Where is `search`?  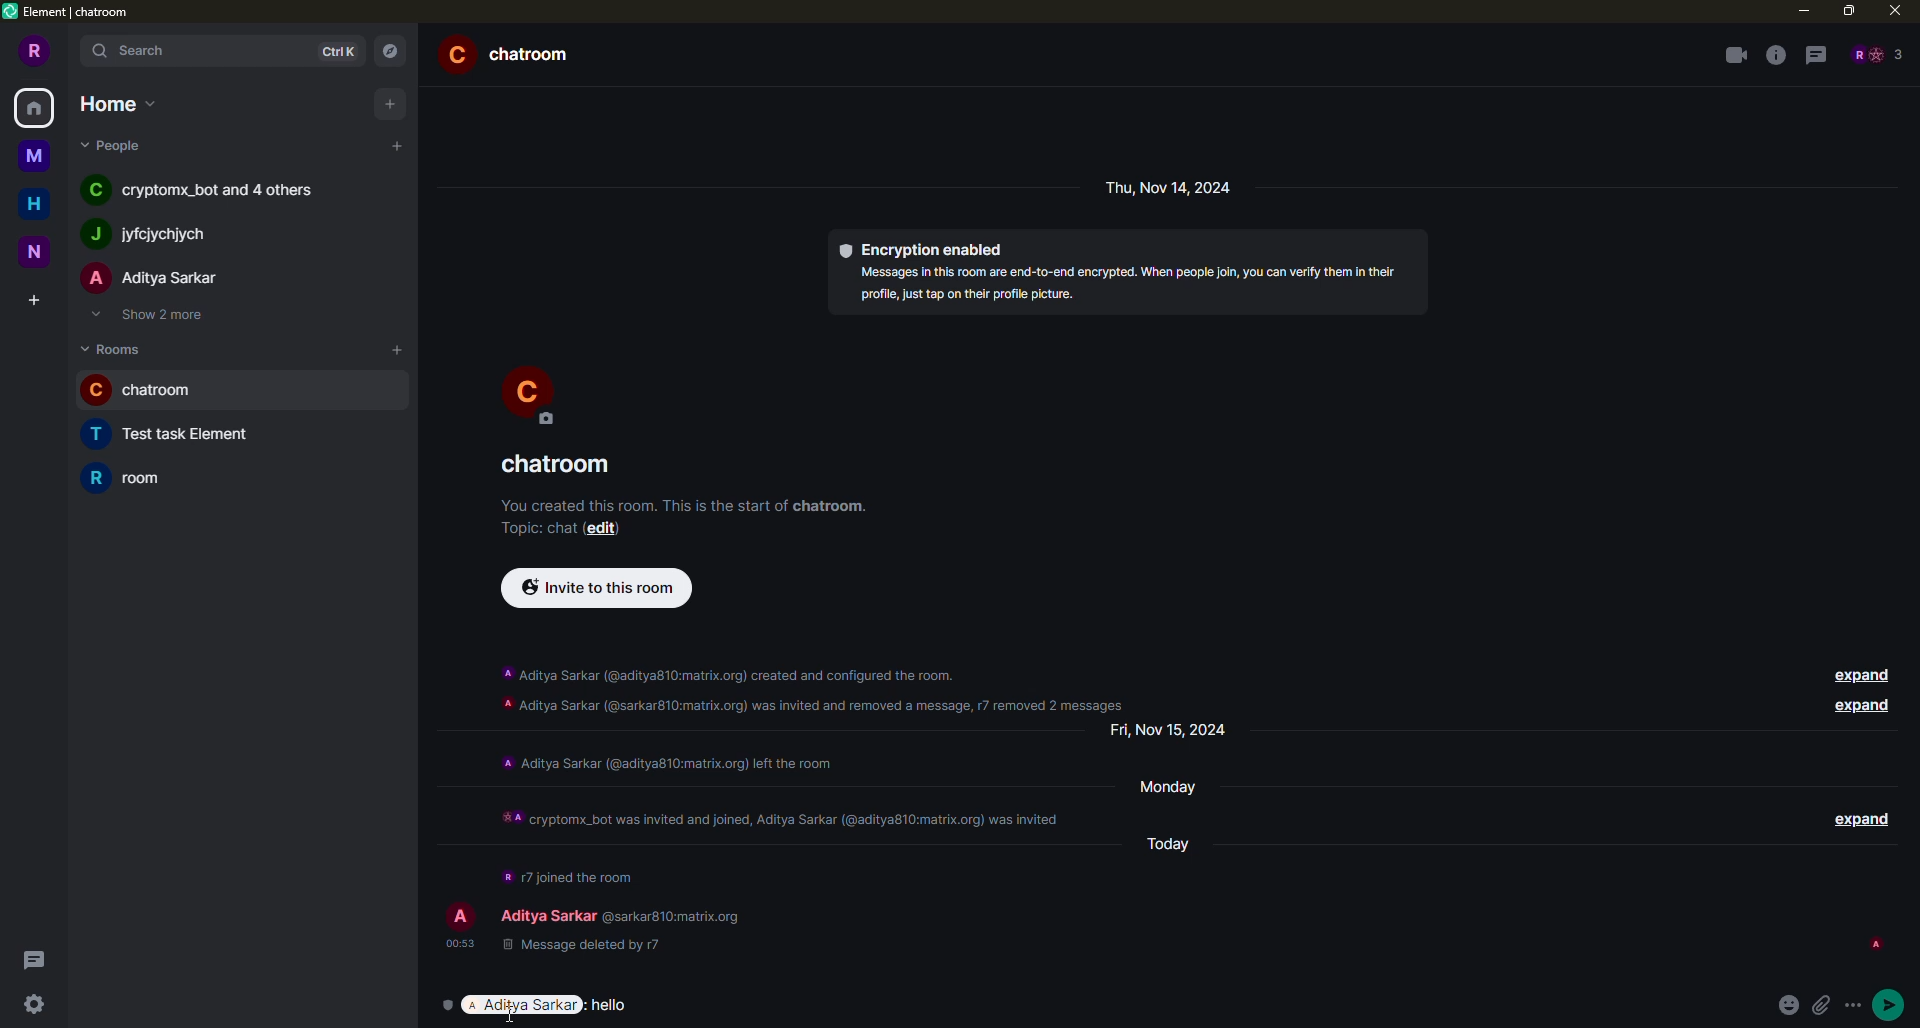
search is located at coordinates (132, 52).